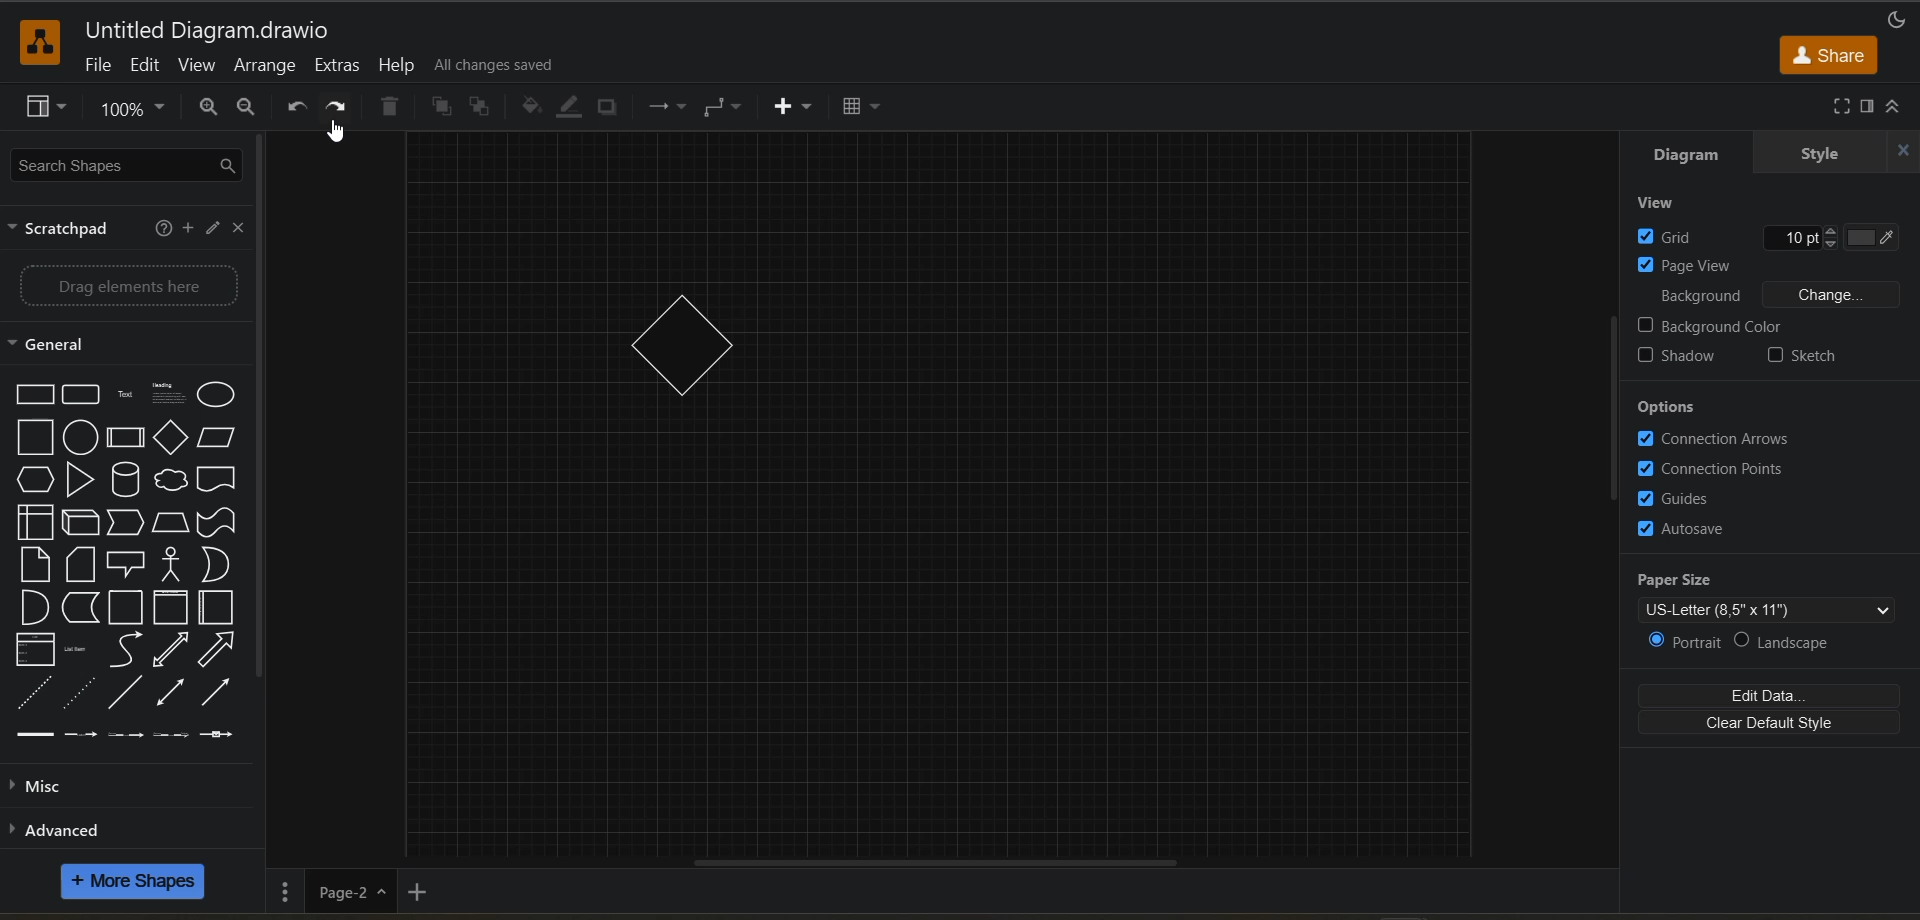 The image size is (1920, 920). What do you see at coordinates (1895, 22) in the screenshot?
I see `appearance` at bounding box center [1895, 22].